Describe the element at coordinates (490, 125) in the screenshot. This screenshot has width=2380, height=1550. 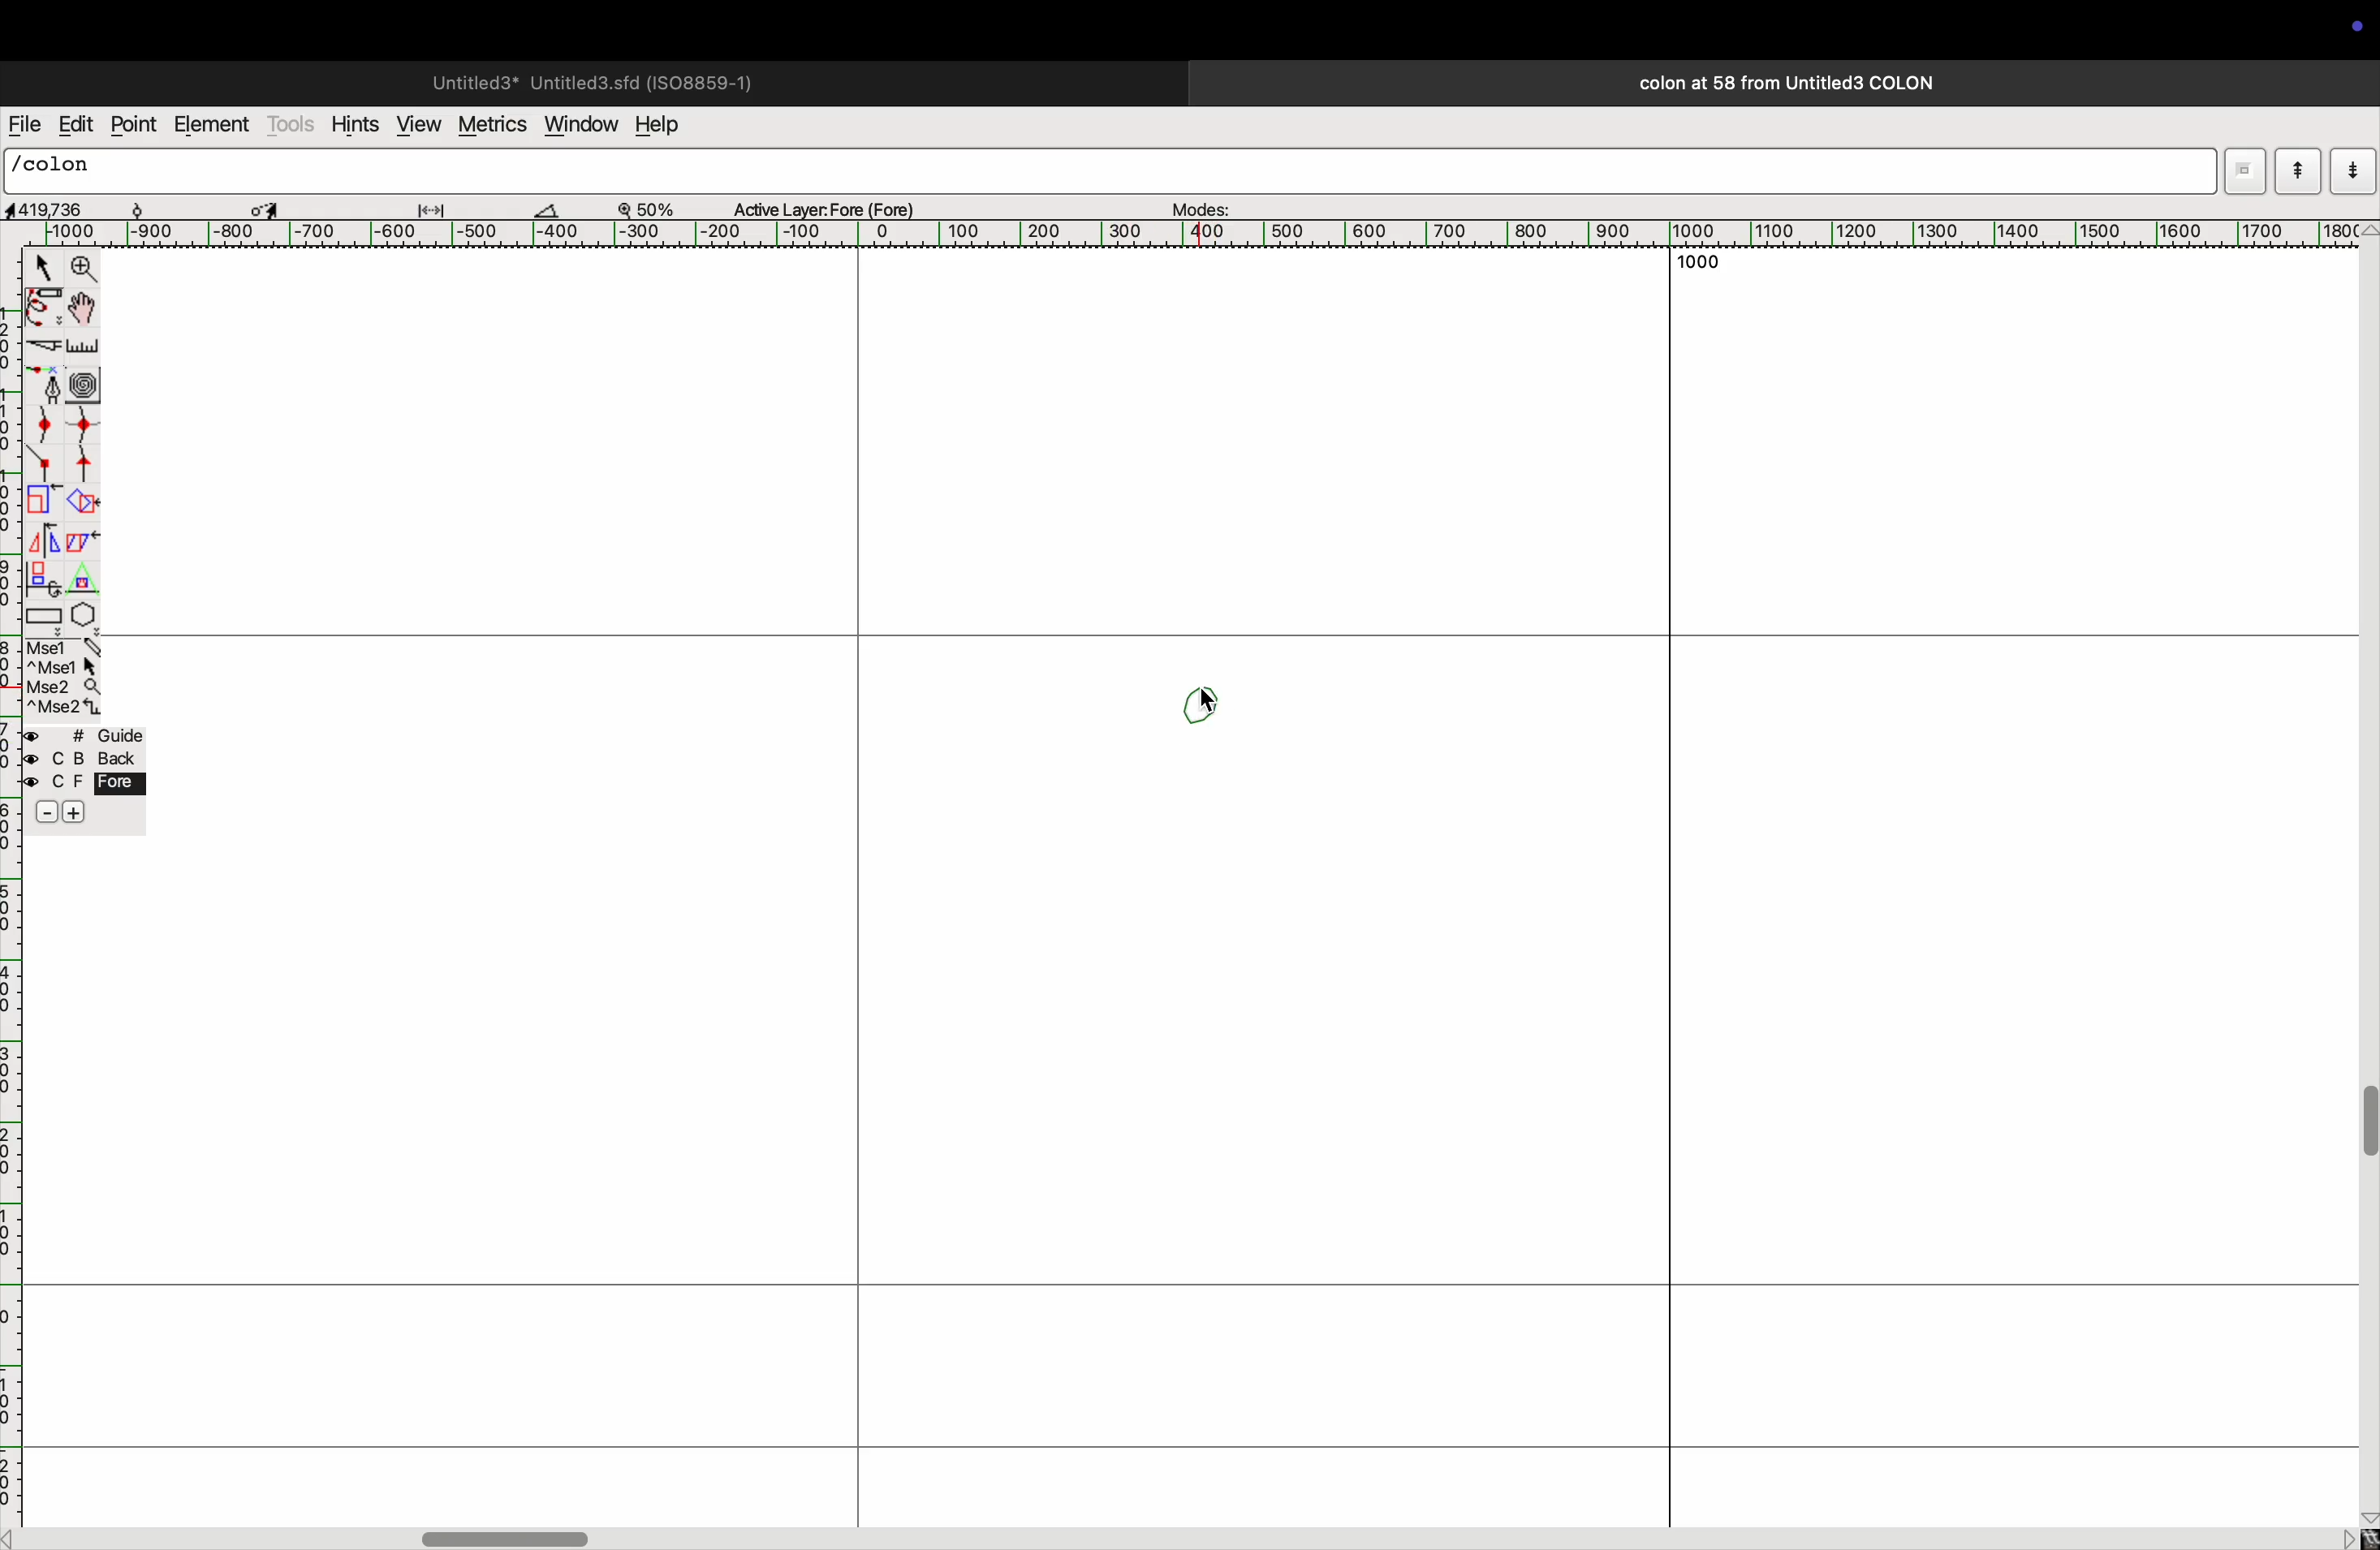
I see `metrics` at that location.